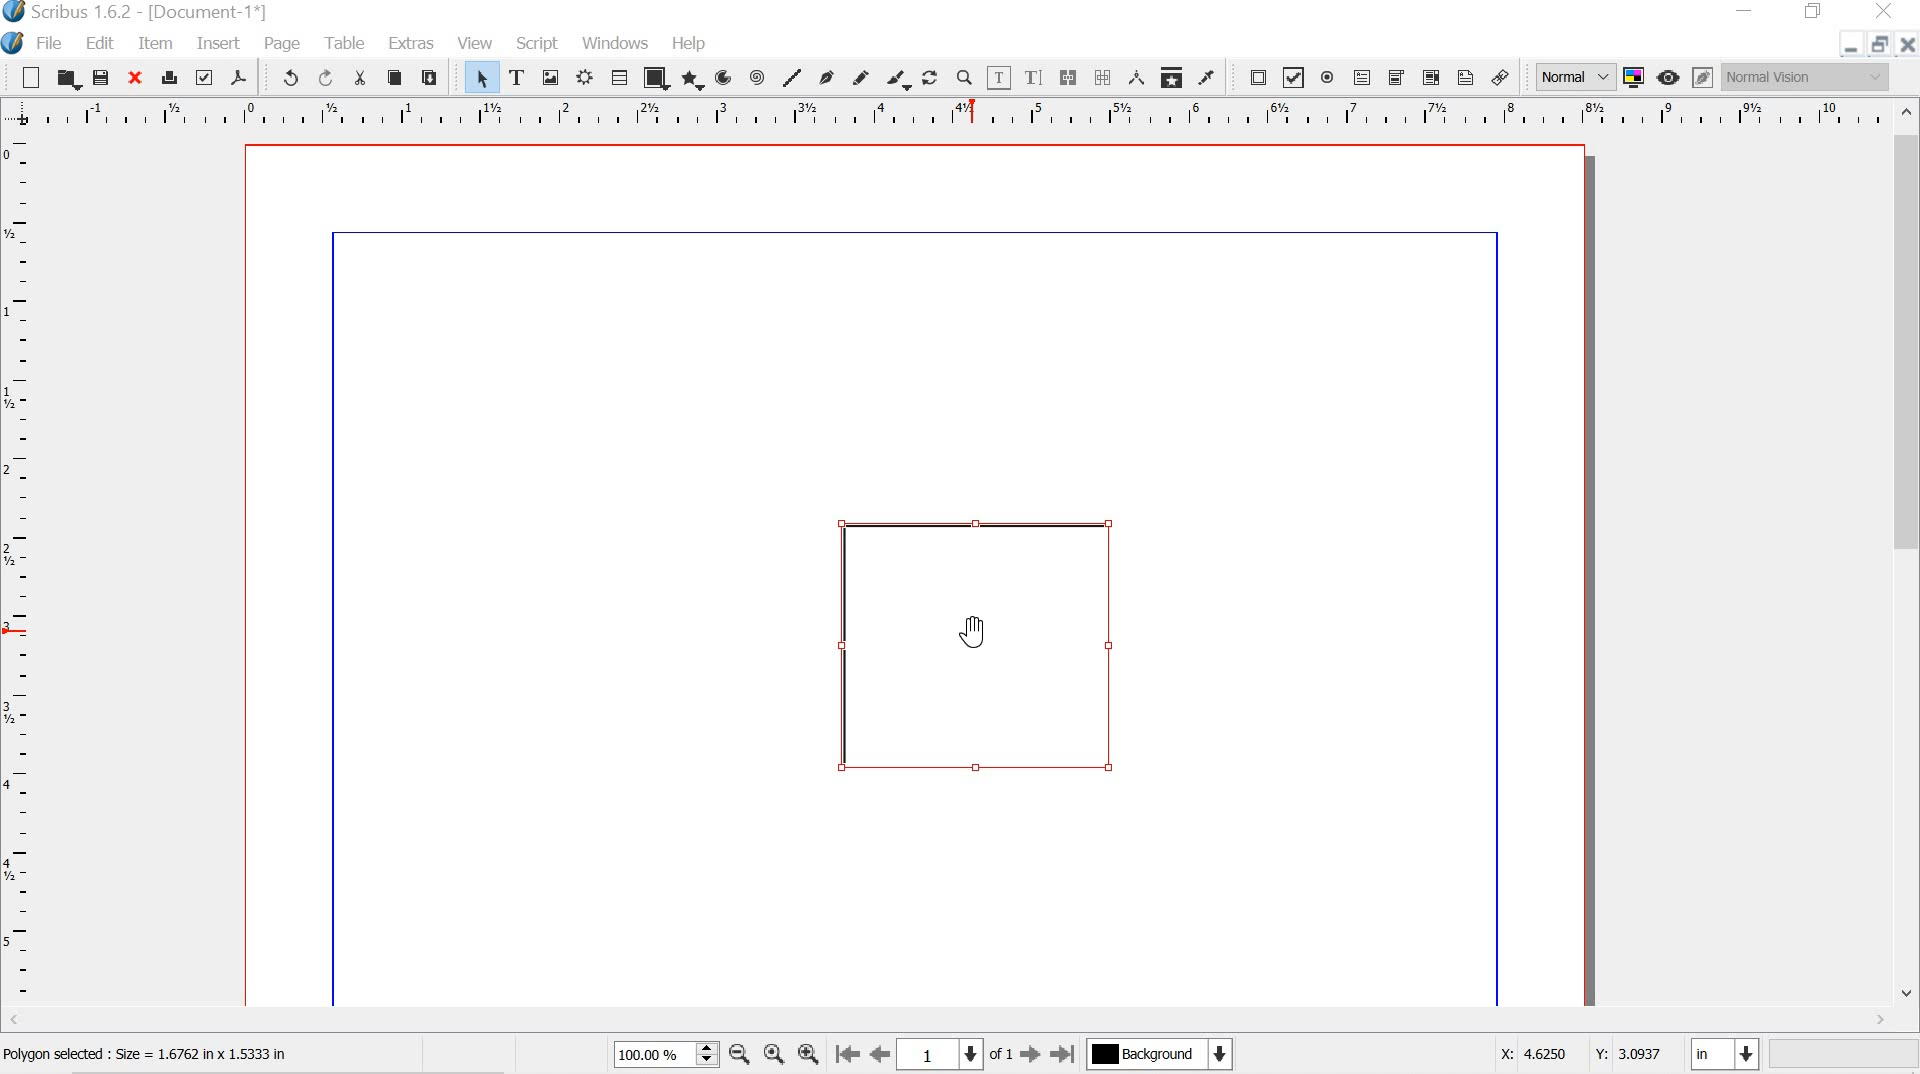  I want to click on image frame, so click(551, 77).